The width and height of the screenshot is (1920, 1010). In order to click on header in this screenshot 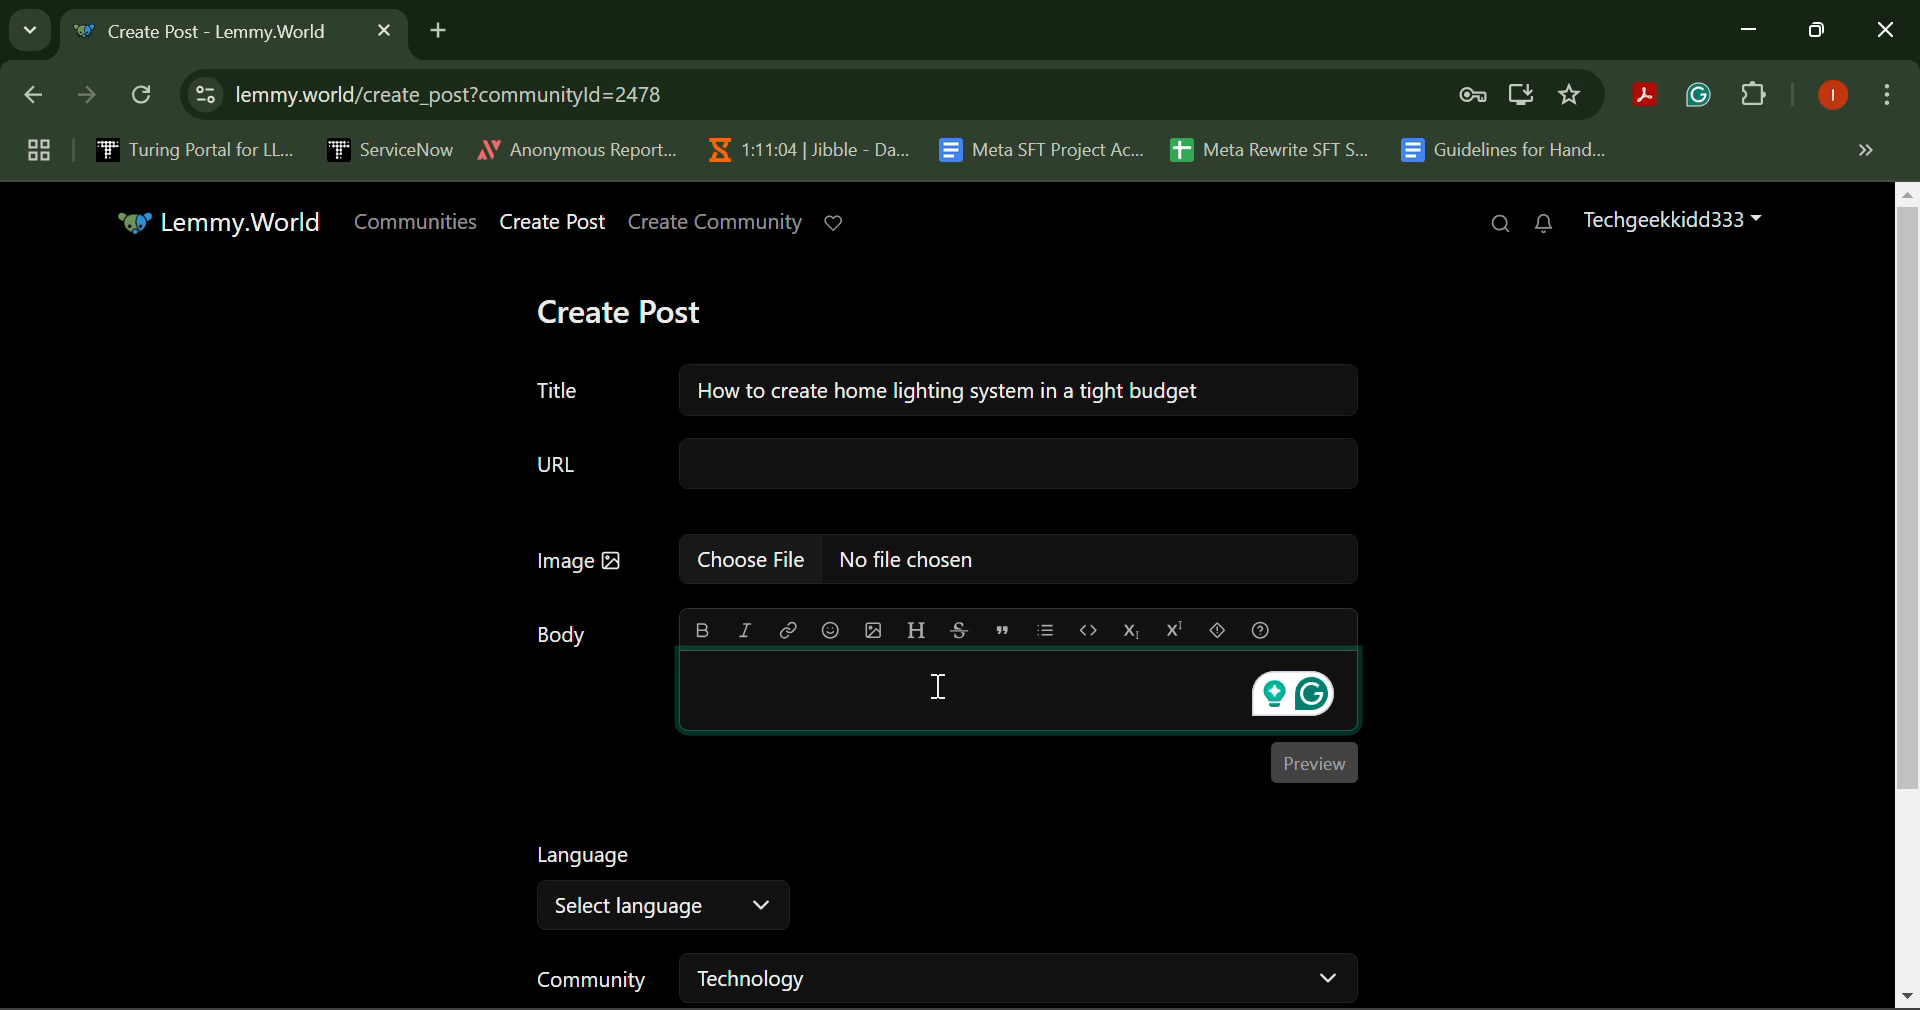, I will do `click(914, 628)`.